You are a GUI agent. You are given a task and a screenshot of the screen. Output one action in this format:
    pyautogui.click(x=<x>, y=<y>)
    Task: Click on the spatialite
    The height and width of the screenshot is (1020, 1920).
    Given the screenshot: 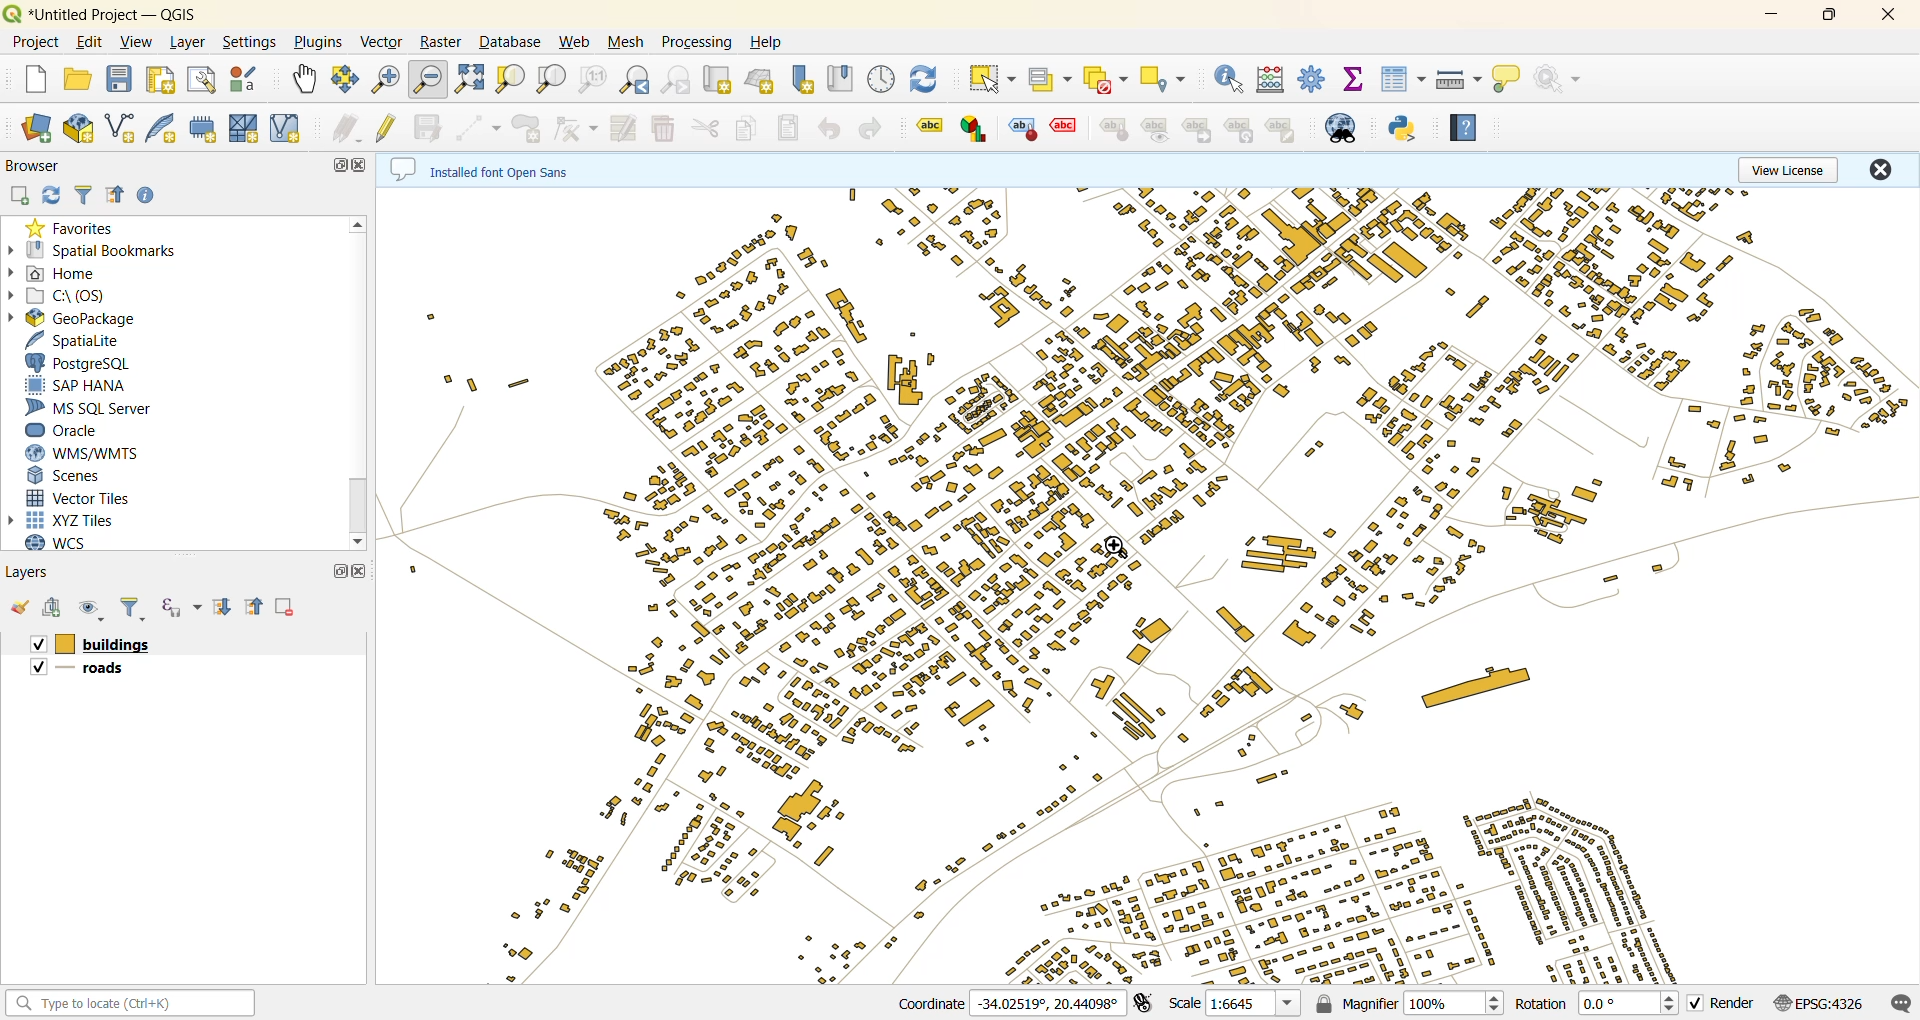 What is the action you would take?
    pyautogui.click(x=81, y=341)
    